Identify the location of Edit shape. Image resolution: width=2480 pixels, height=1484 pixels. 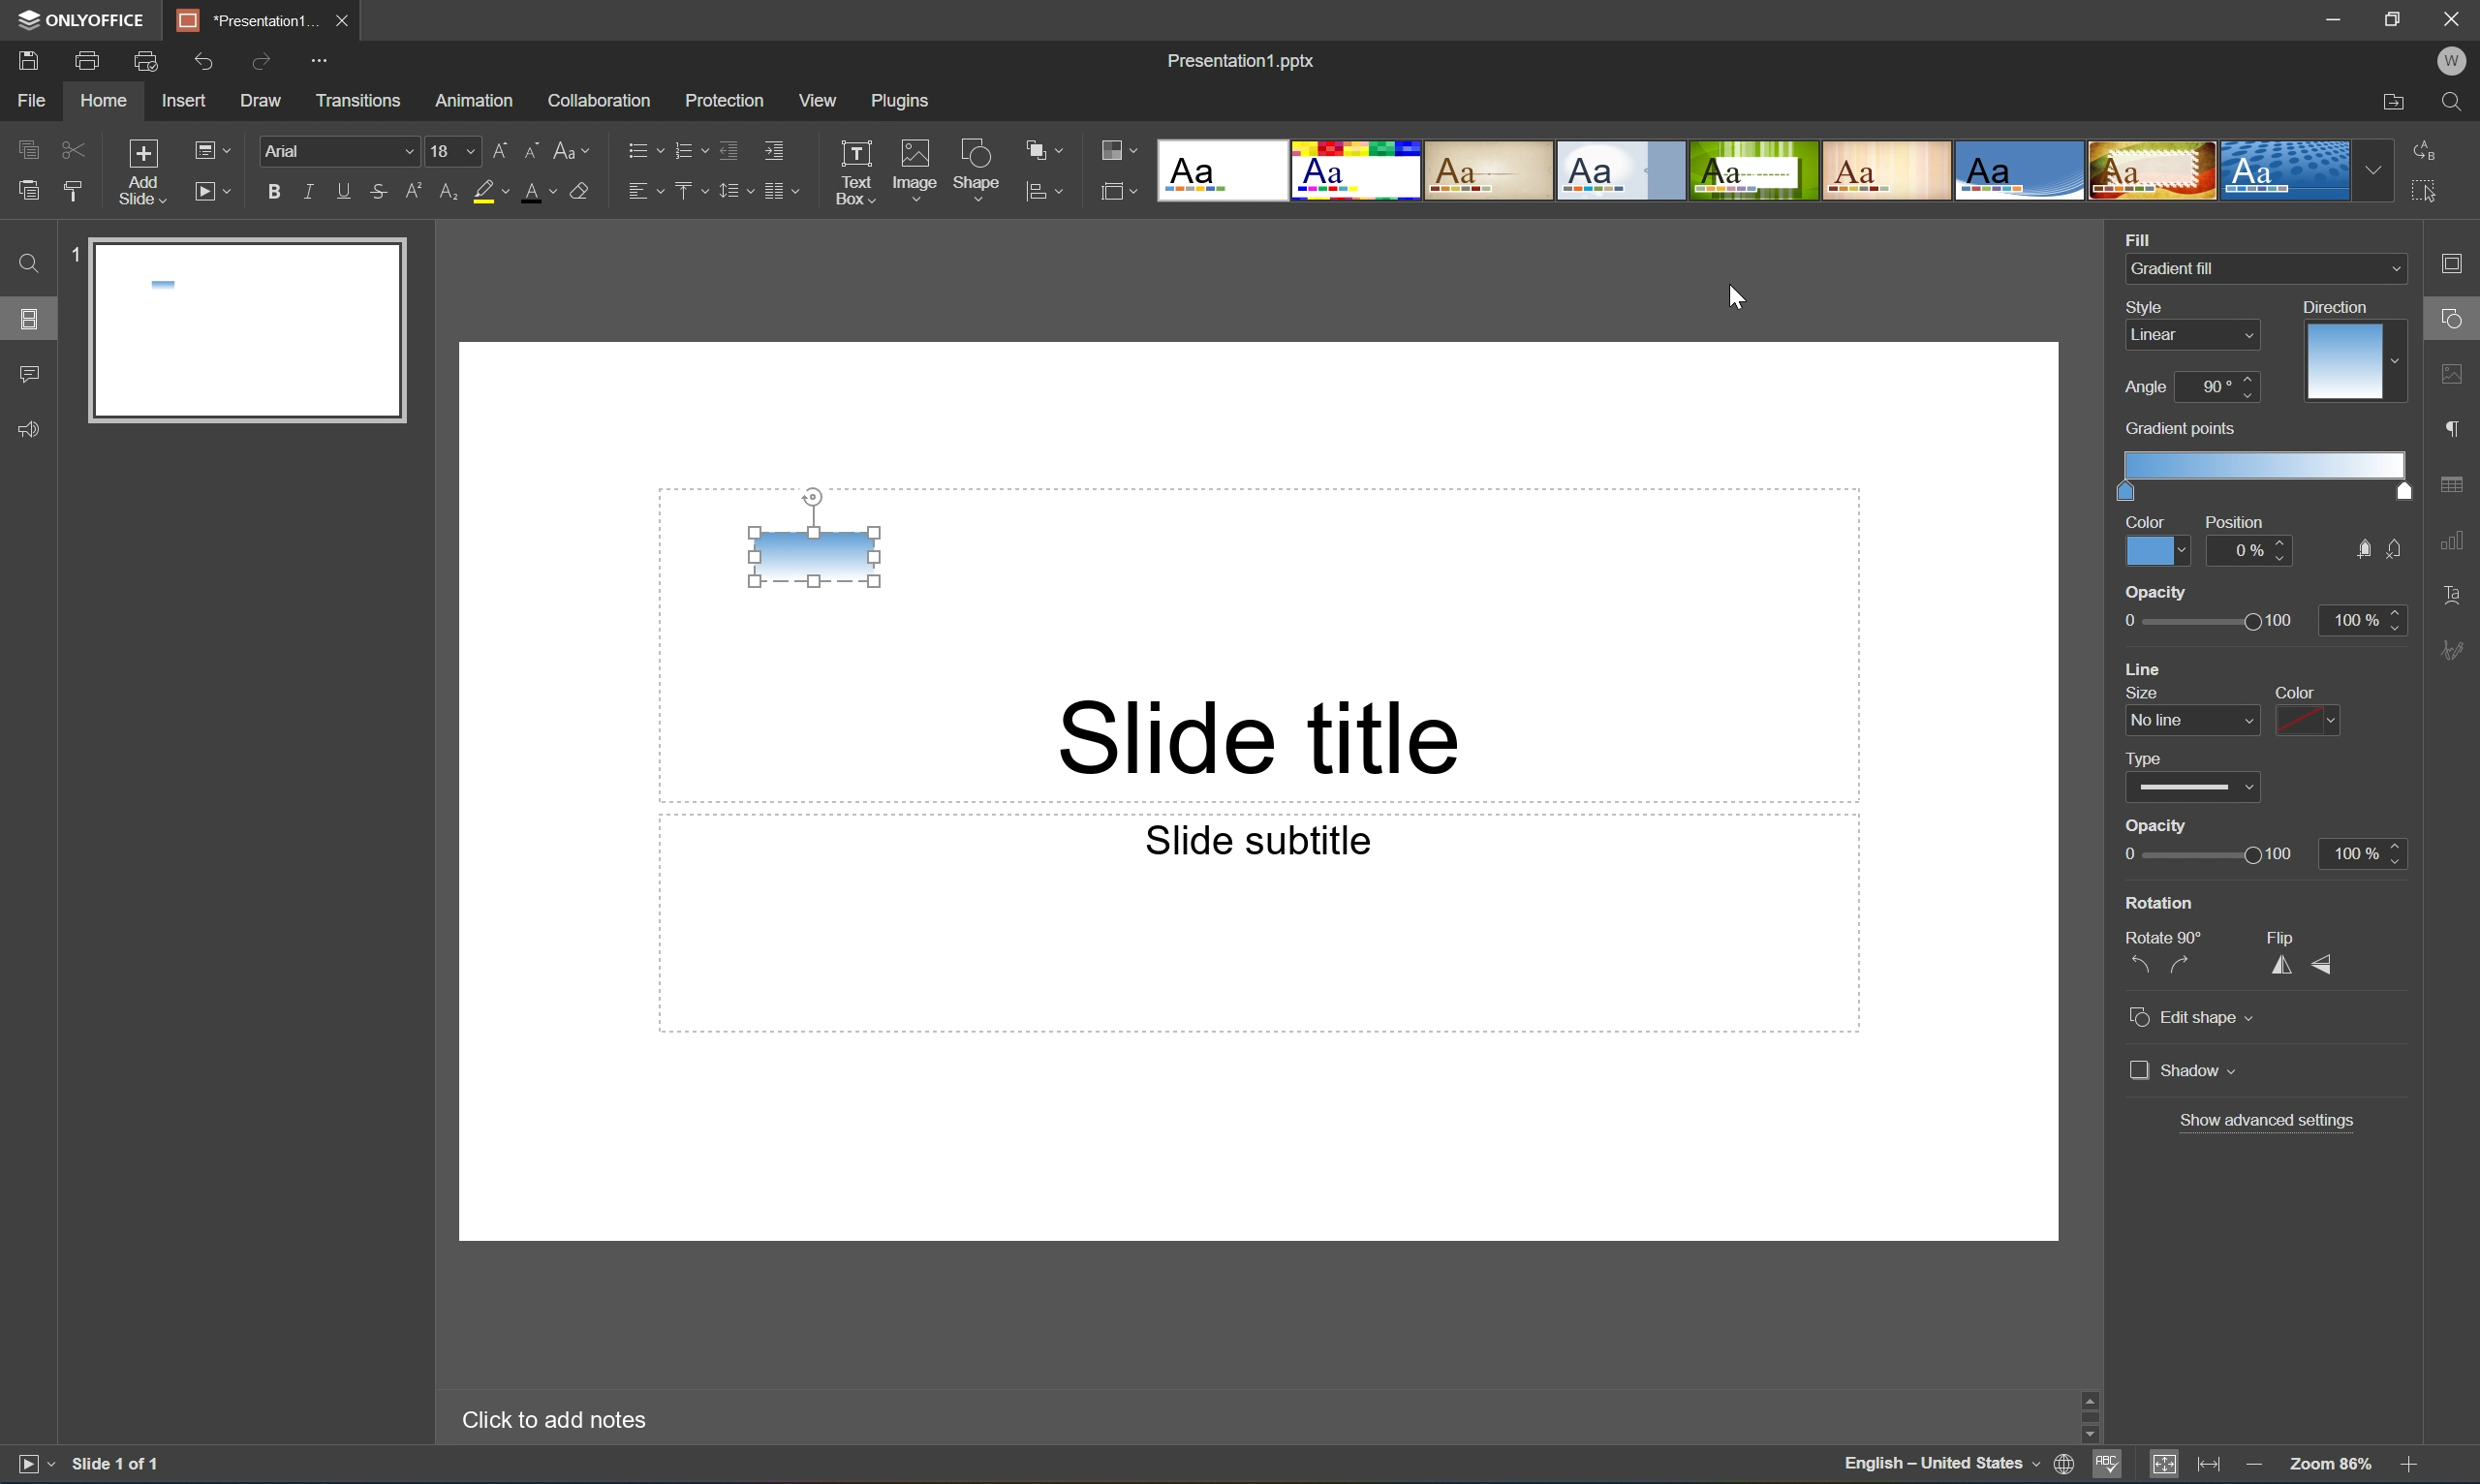
(2195, 1019).